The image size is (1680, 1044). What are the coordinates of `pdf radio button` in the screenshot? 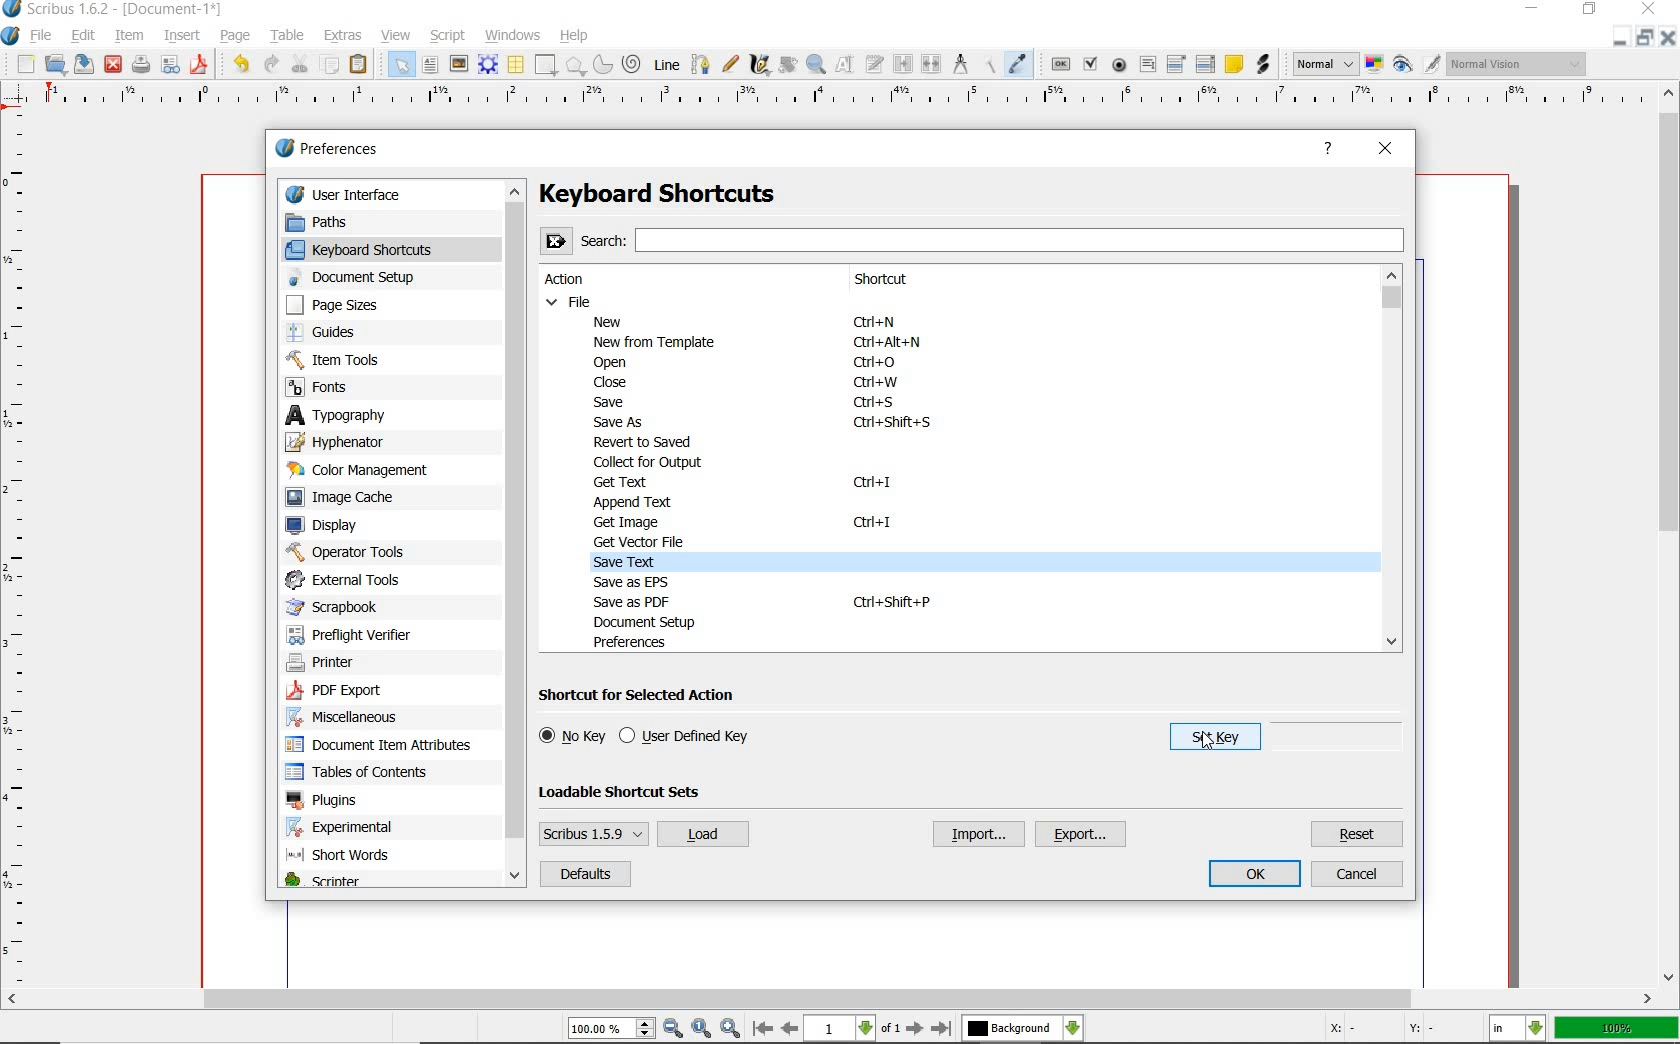 It's located at (1121, 65).